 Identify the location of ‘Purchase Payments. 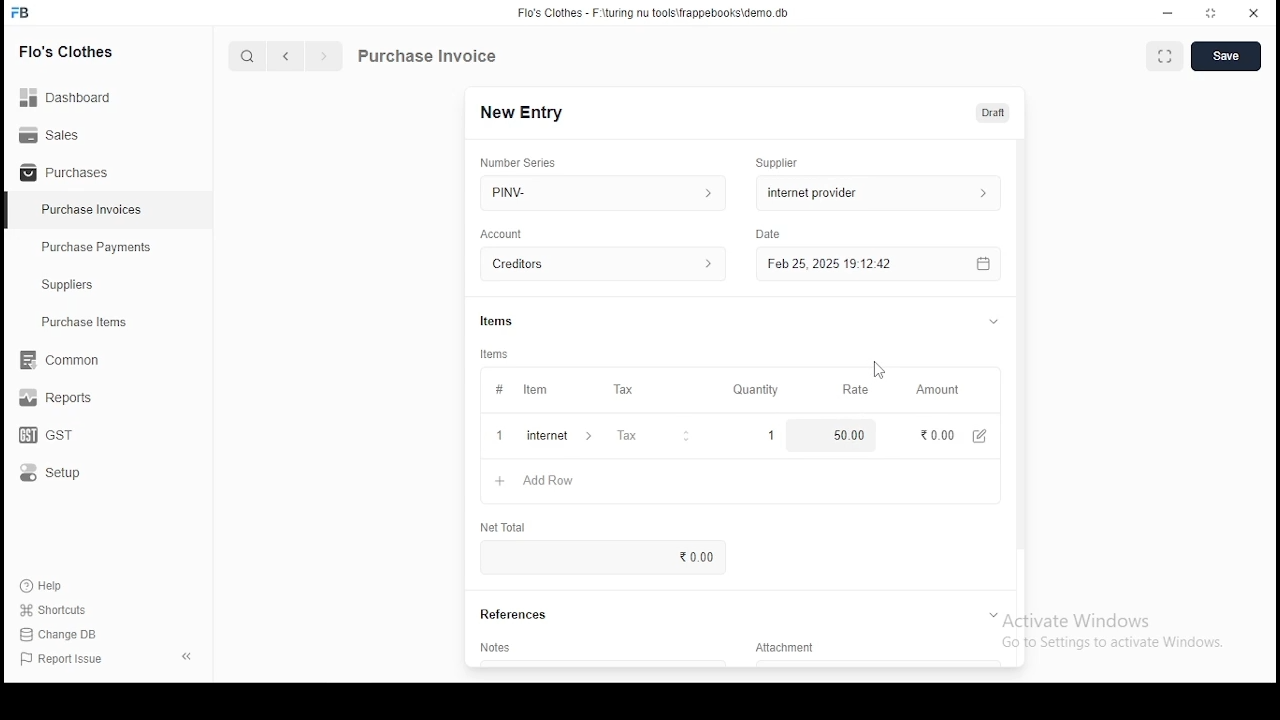
(98, 247).